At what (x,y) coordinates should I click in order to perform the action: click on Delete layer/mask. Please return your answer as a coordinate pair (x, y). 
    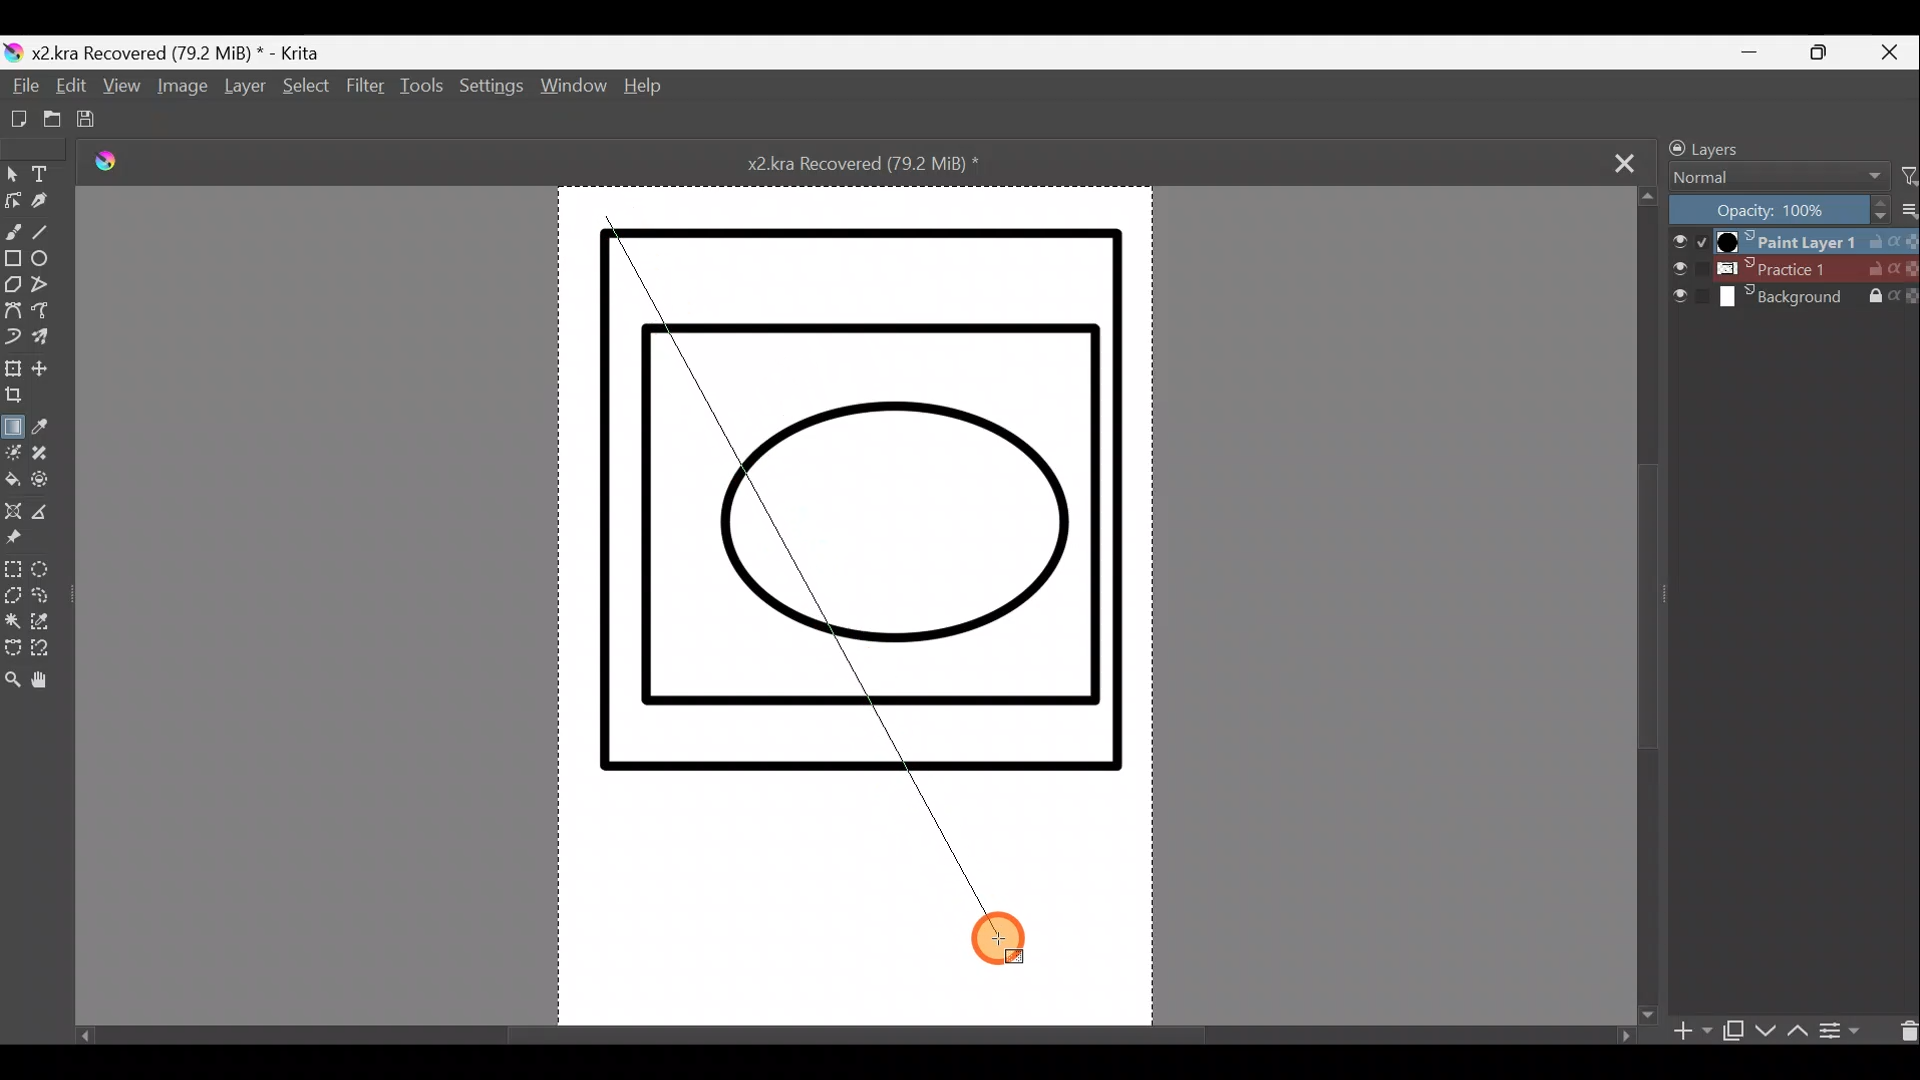
    Looking at the image, I should click on (1903, 1029).